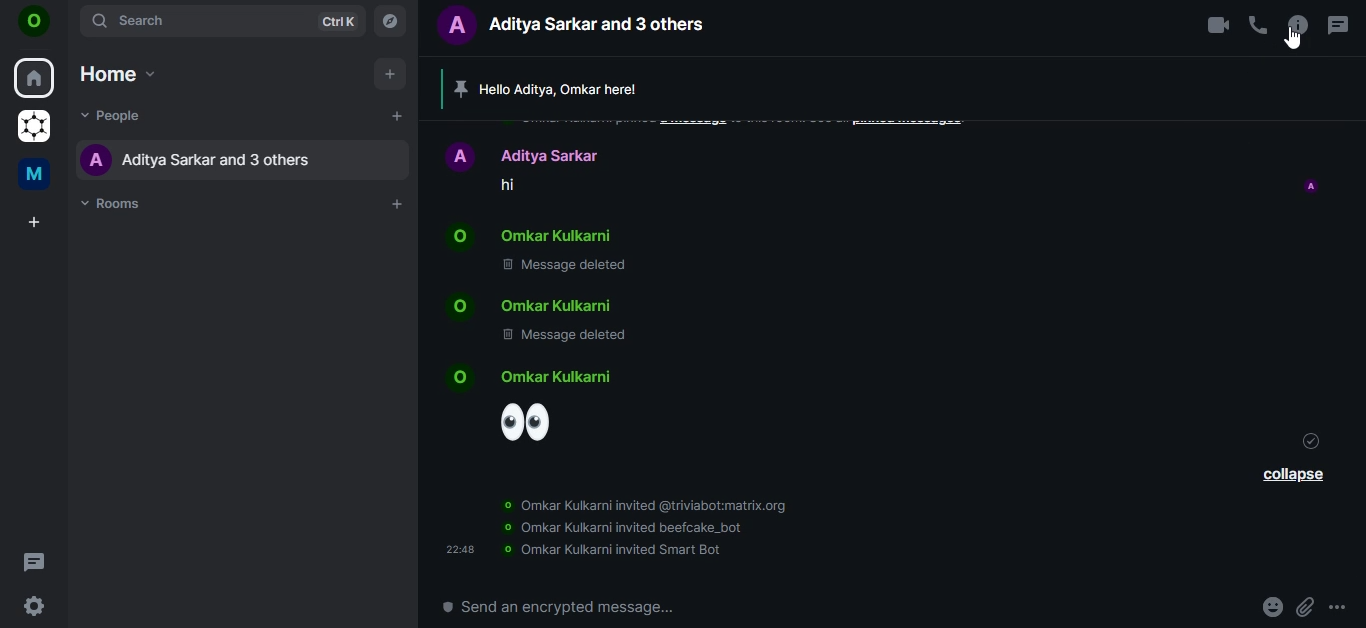 The width and height of the screenshot is (1366, 628). Describe the element at coordinates (117, 70) in the screenshot. I see `home` at that location.